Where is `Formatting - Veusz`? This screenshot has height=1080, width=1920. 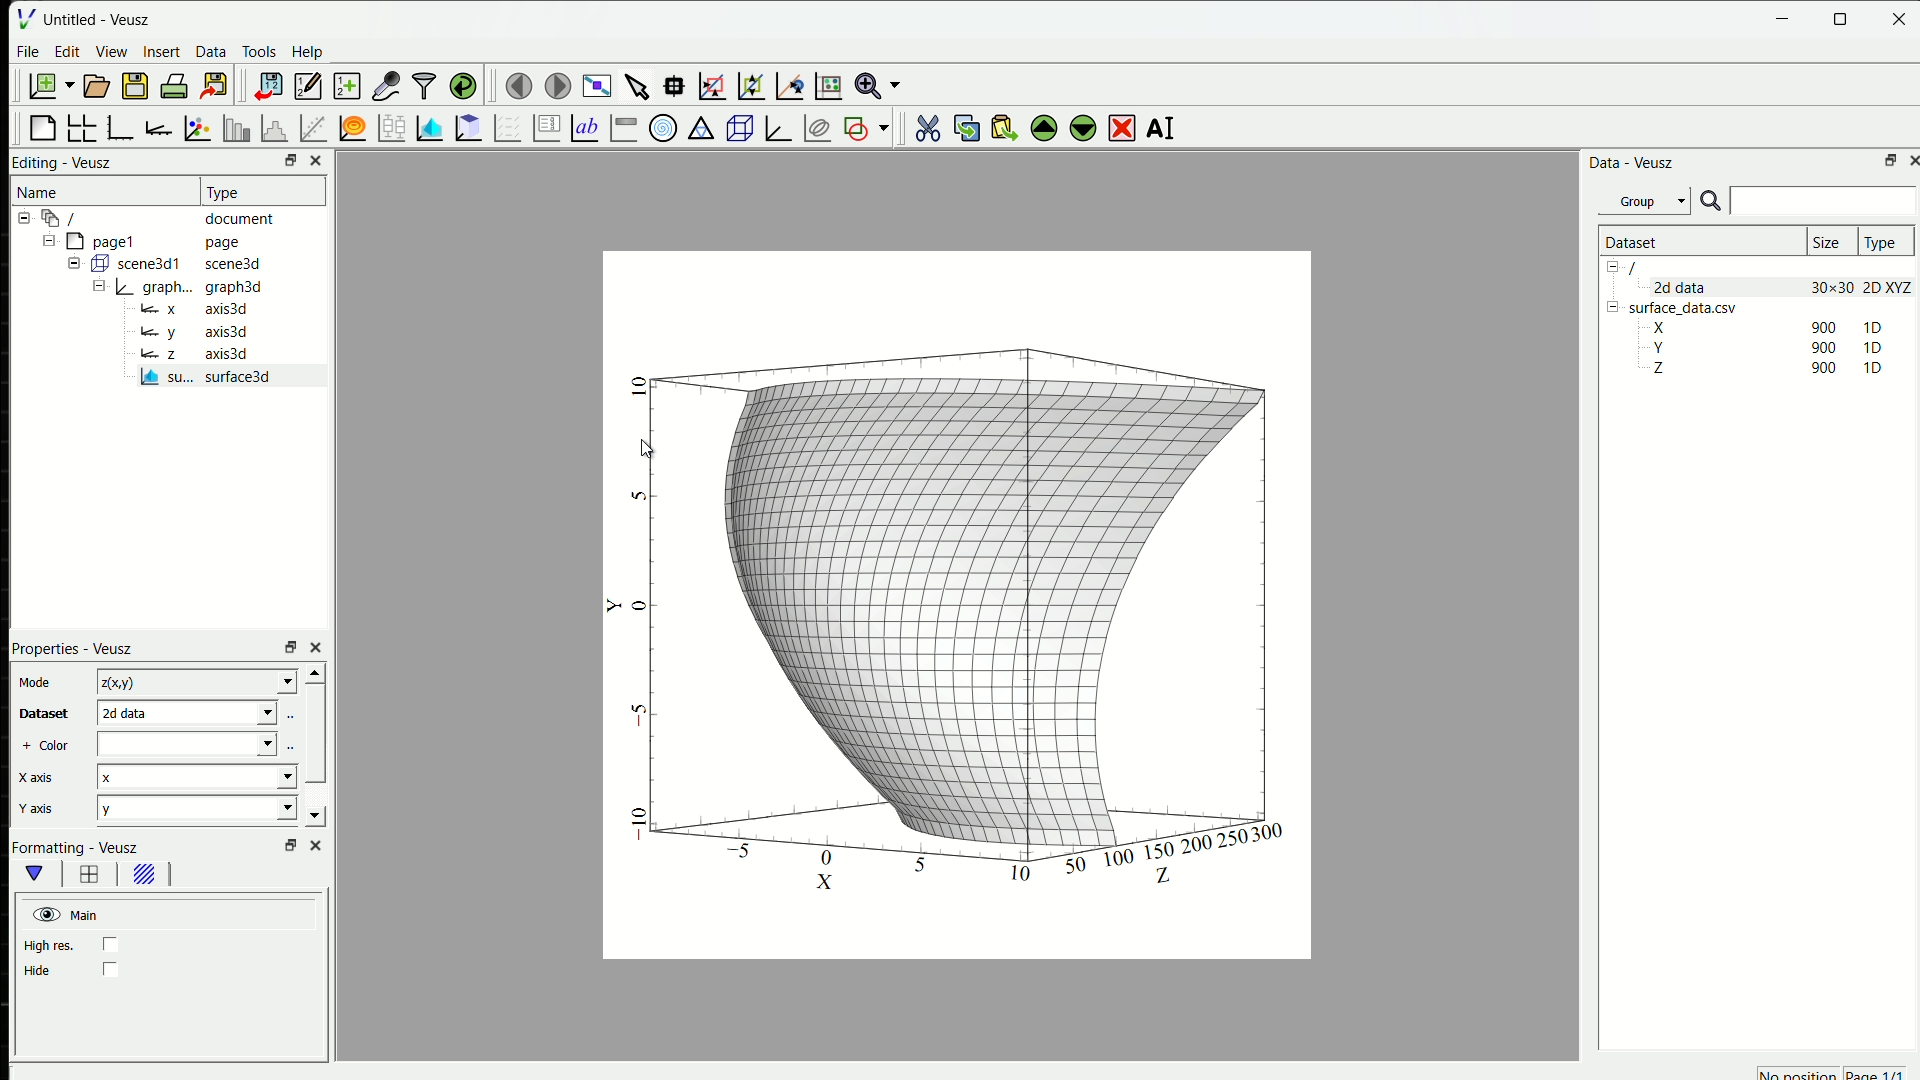 Formatting - Veusz is located at coordinates (75, 848).